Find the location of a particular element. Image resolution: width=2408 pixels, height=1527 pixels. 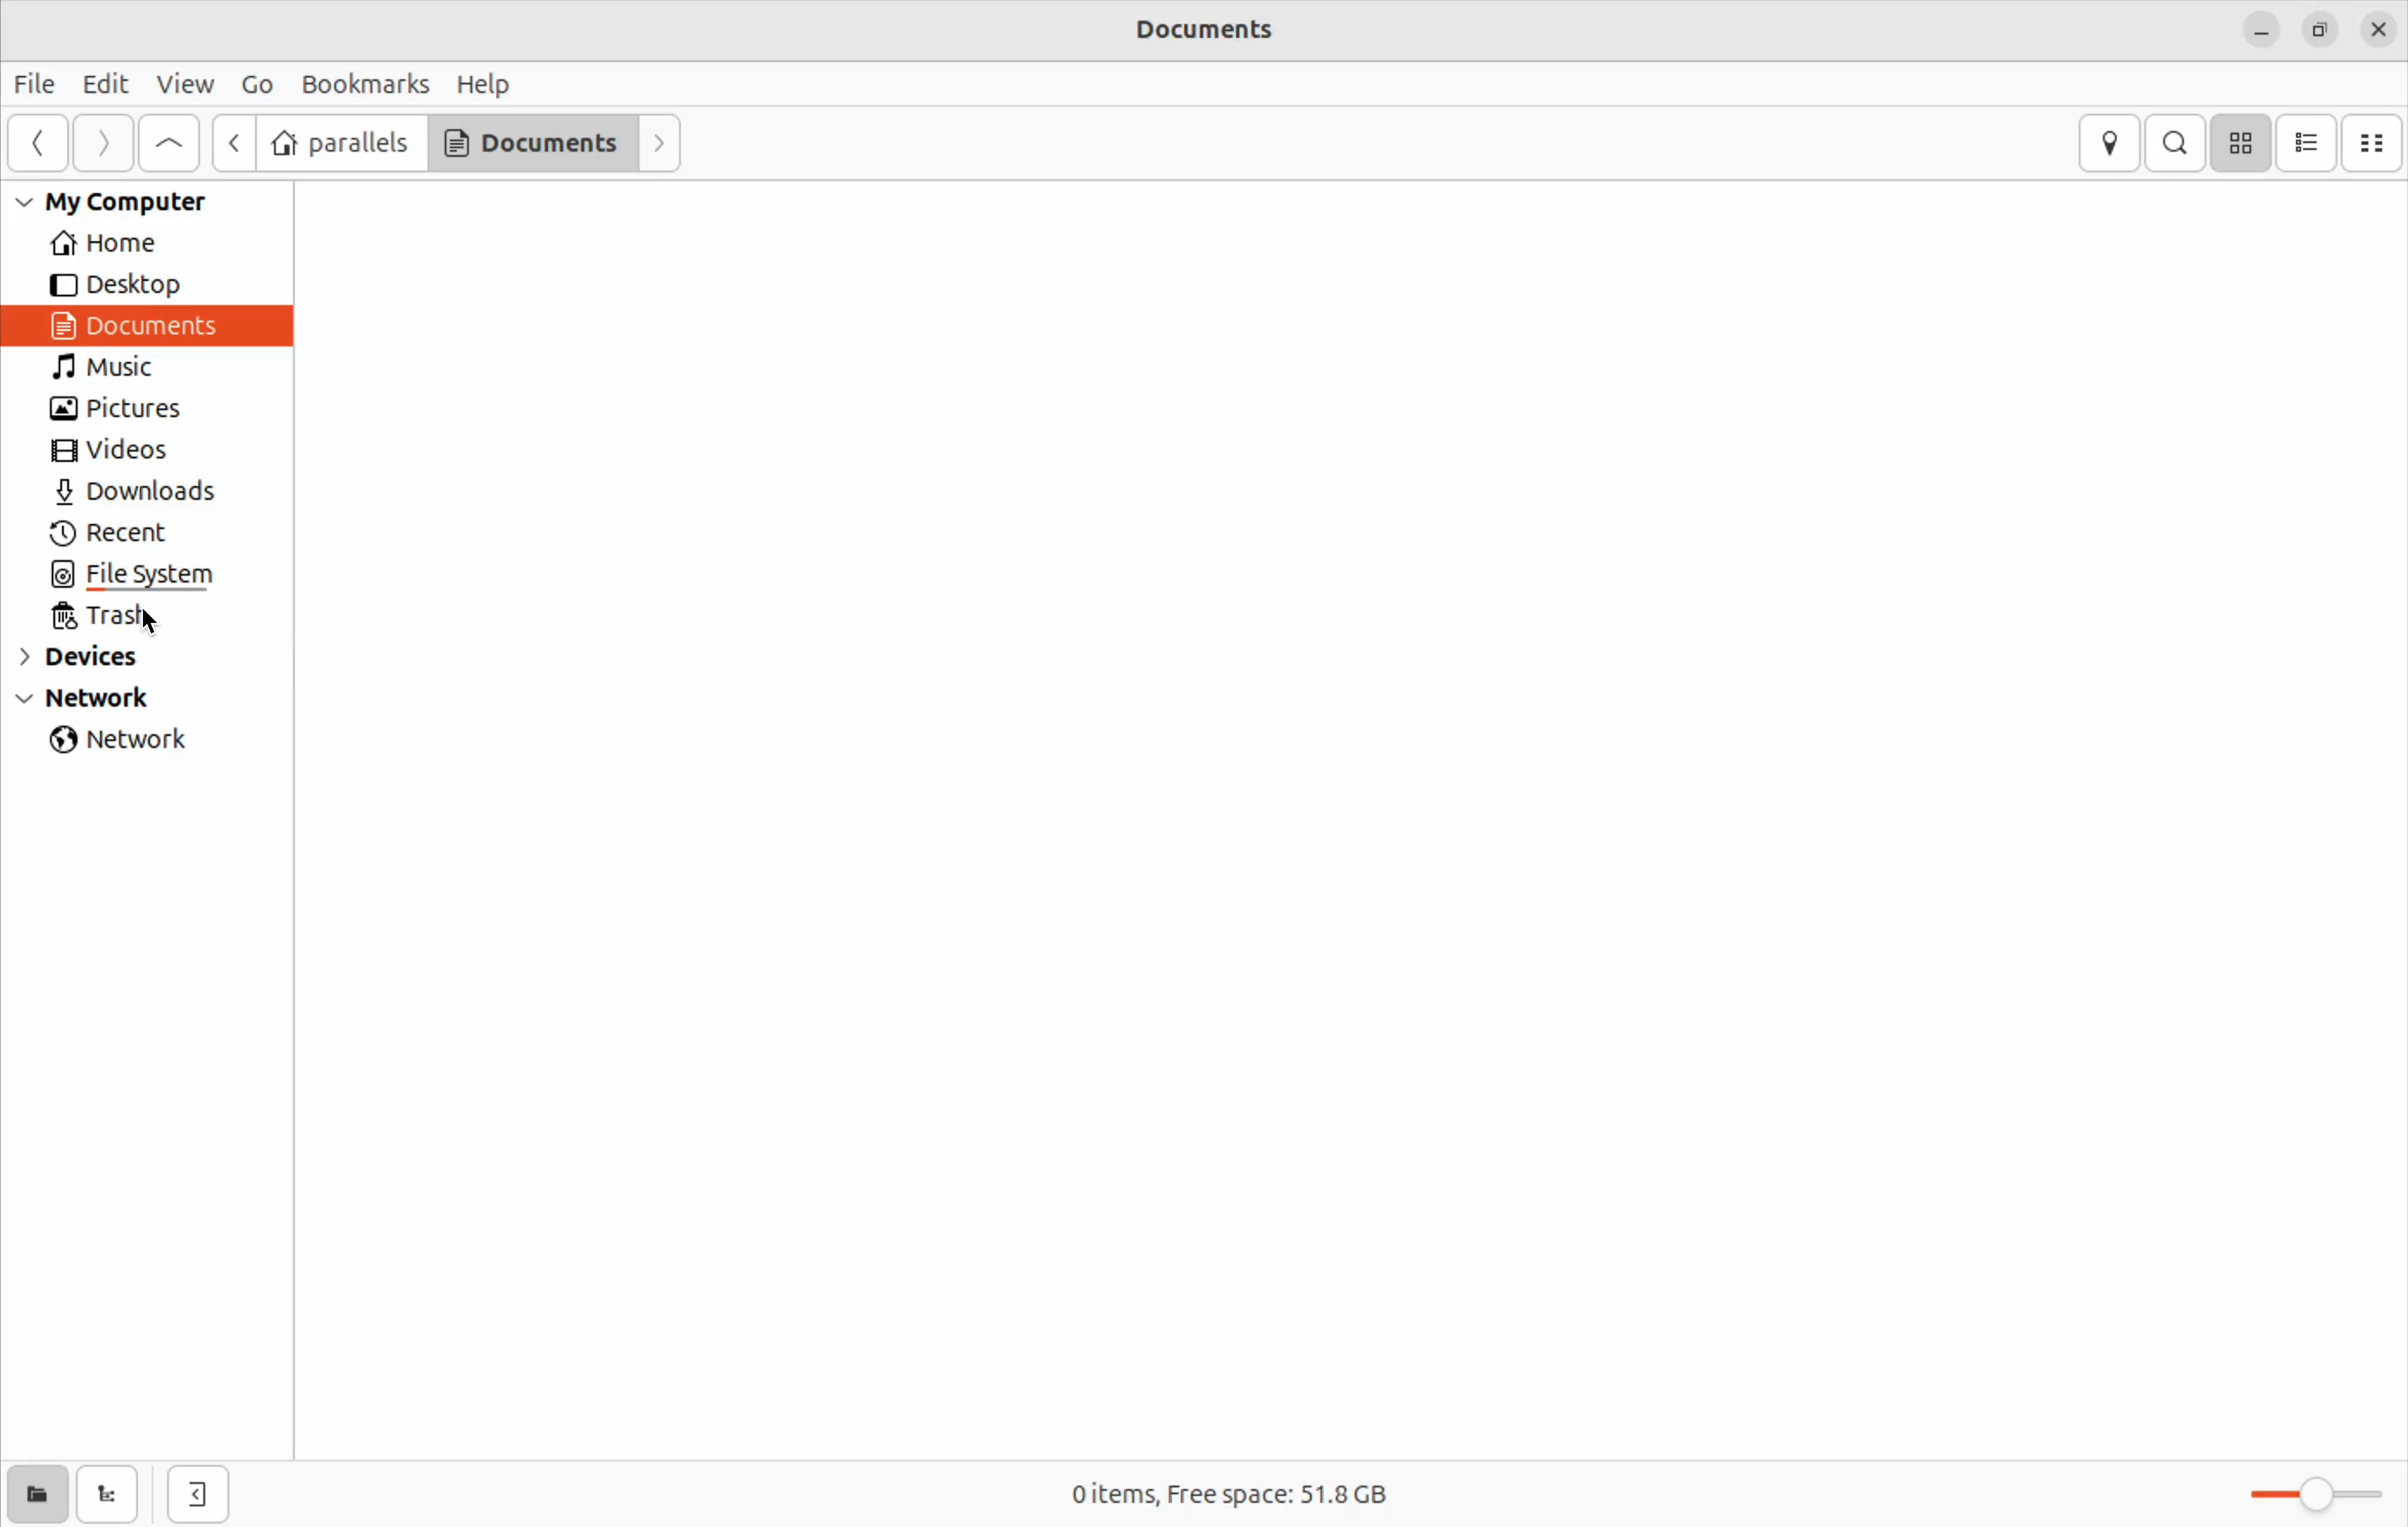

icon view is located at coordinates (2244, 145).